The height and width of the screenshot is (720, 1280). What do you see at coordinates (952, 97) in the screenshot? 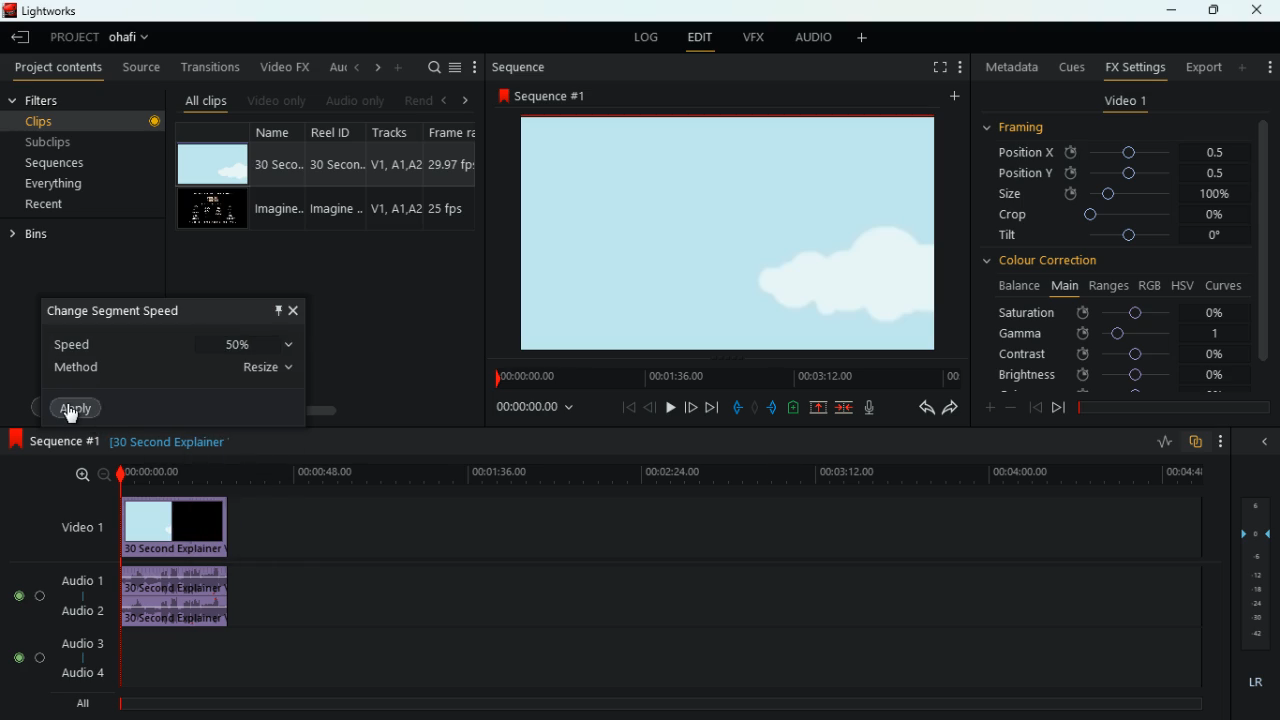
I see `more` at bounding box center [952, 97].